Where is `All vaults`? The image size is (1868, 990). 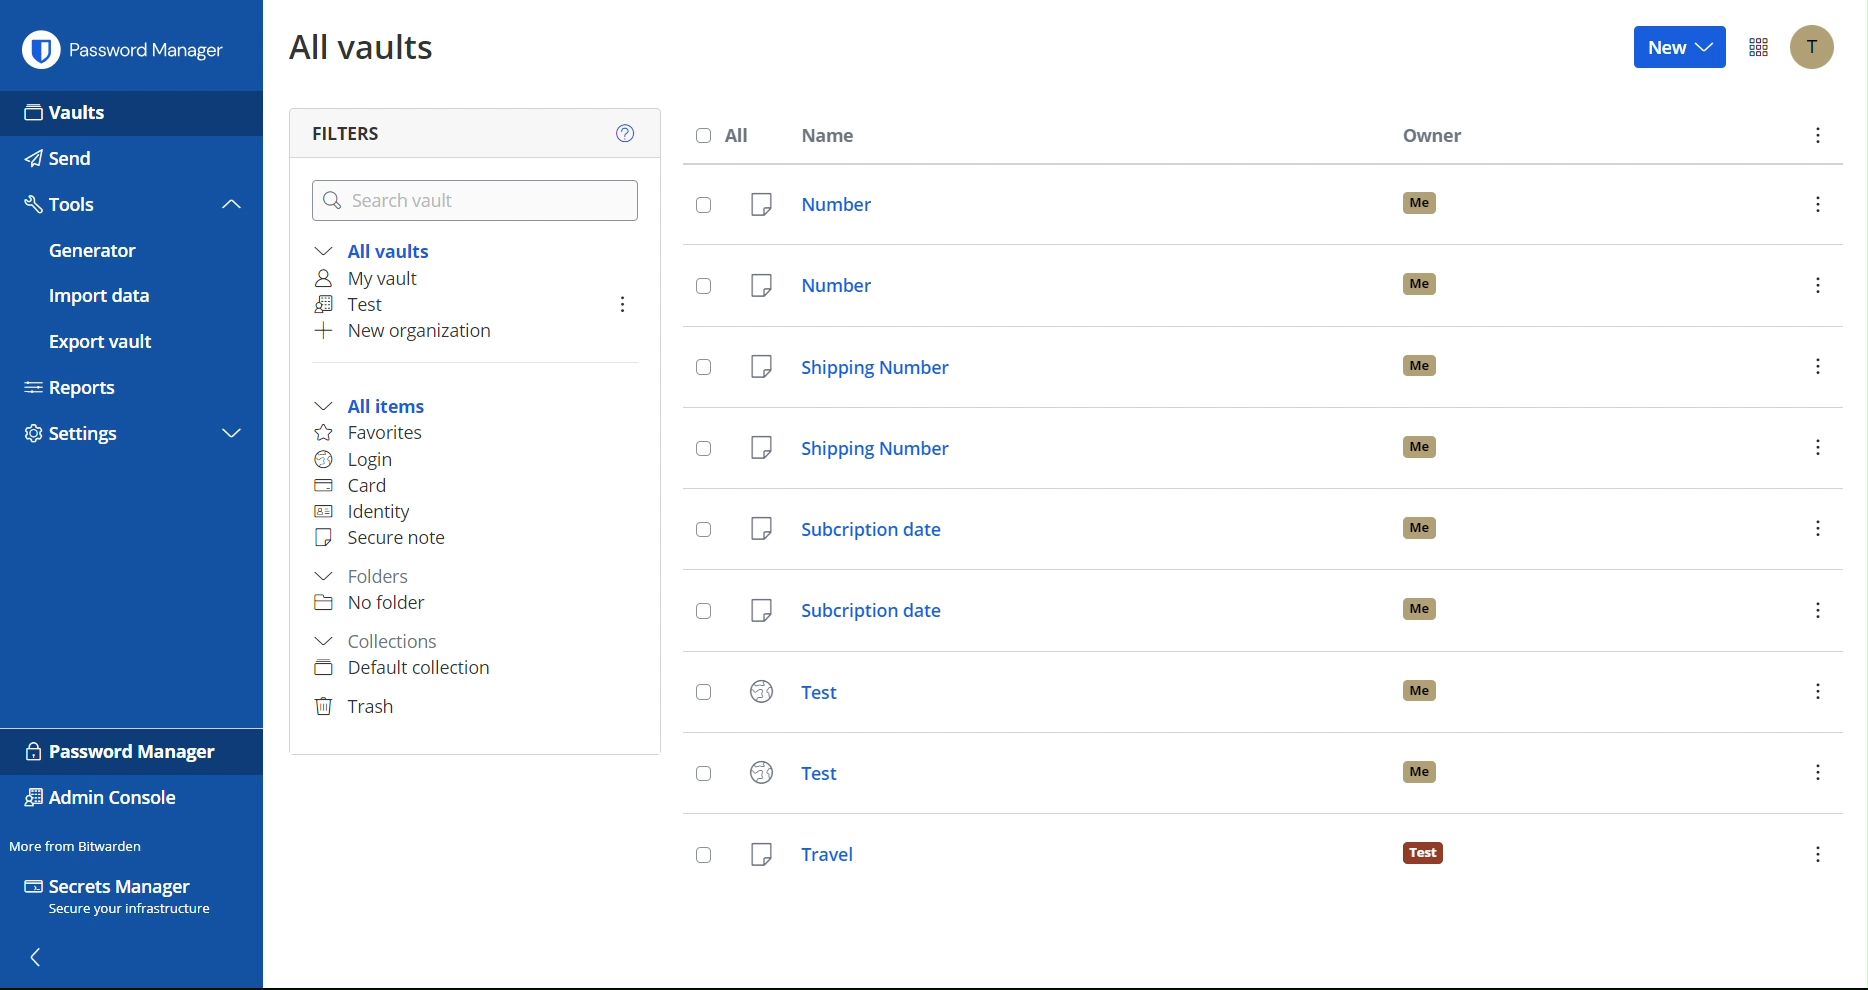
All vaults is located at coordinates (367, 47).